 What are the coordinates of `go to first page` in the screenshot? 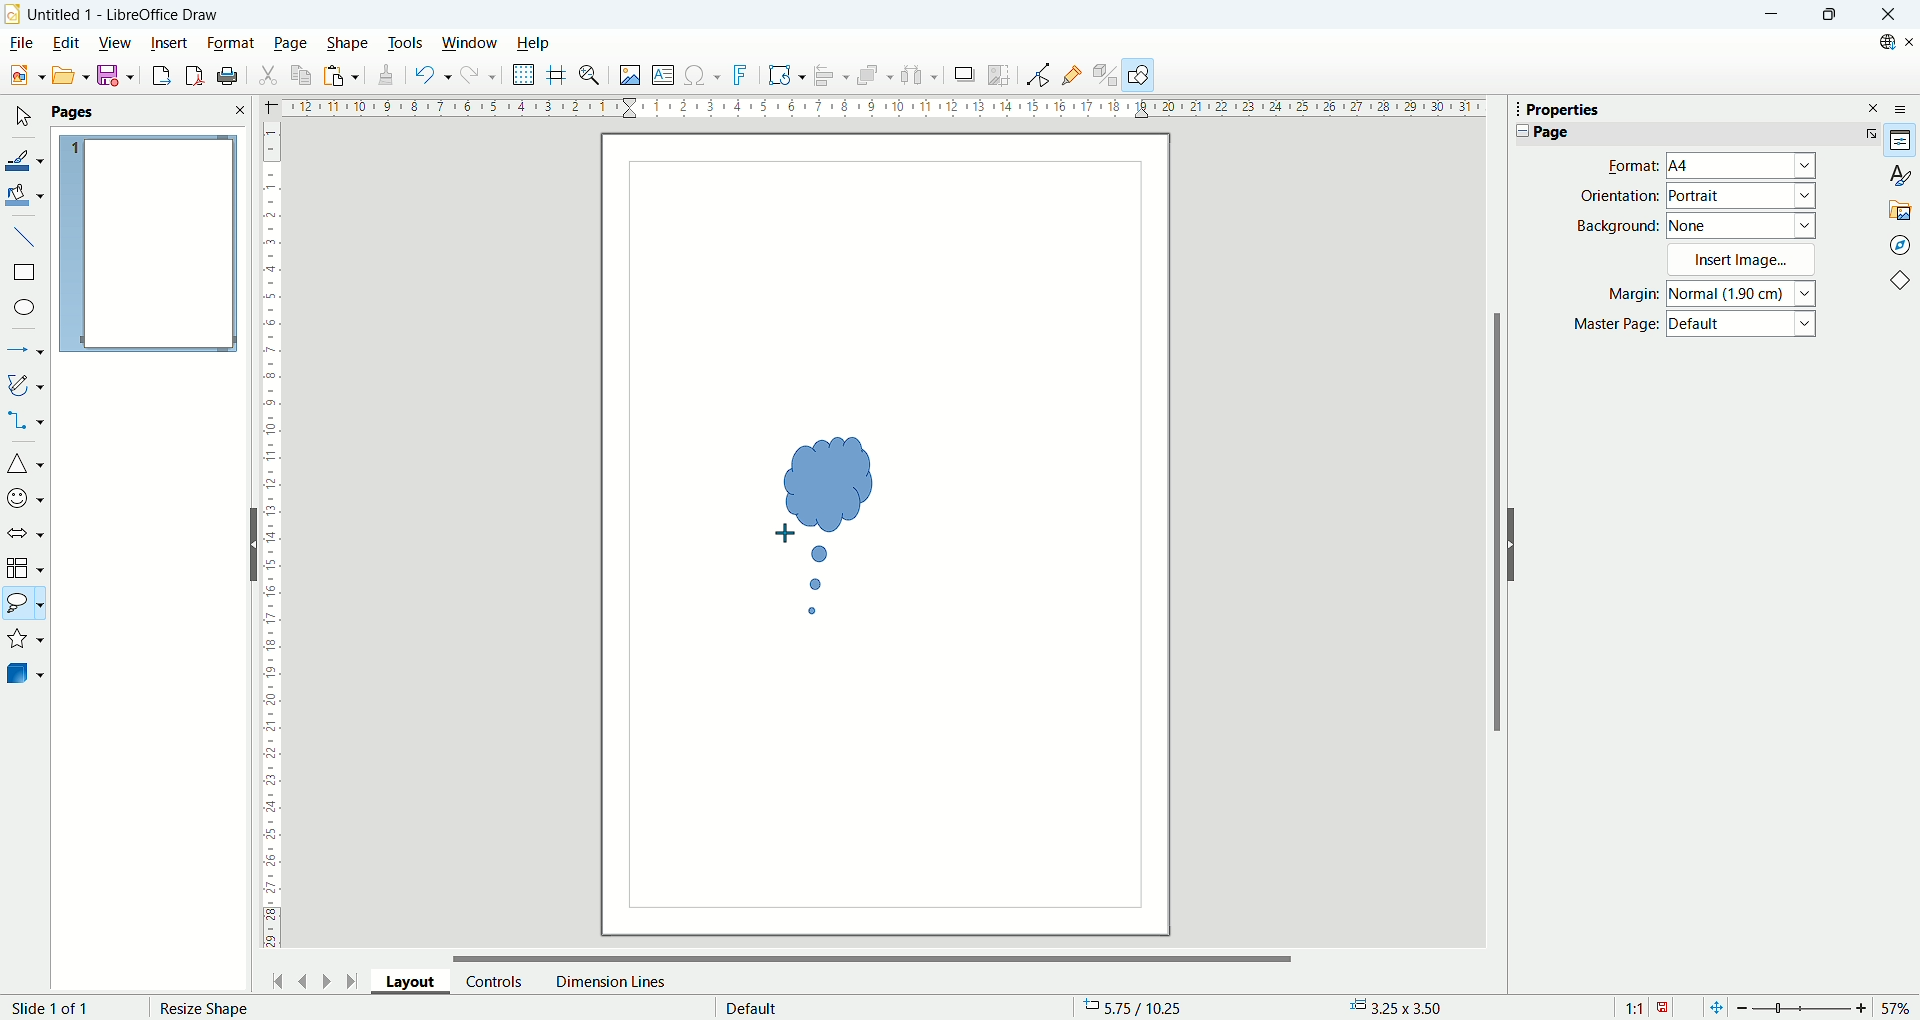 It's located at (279, 979).